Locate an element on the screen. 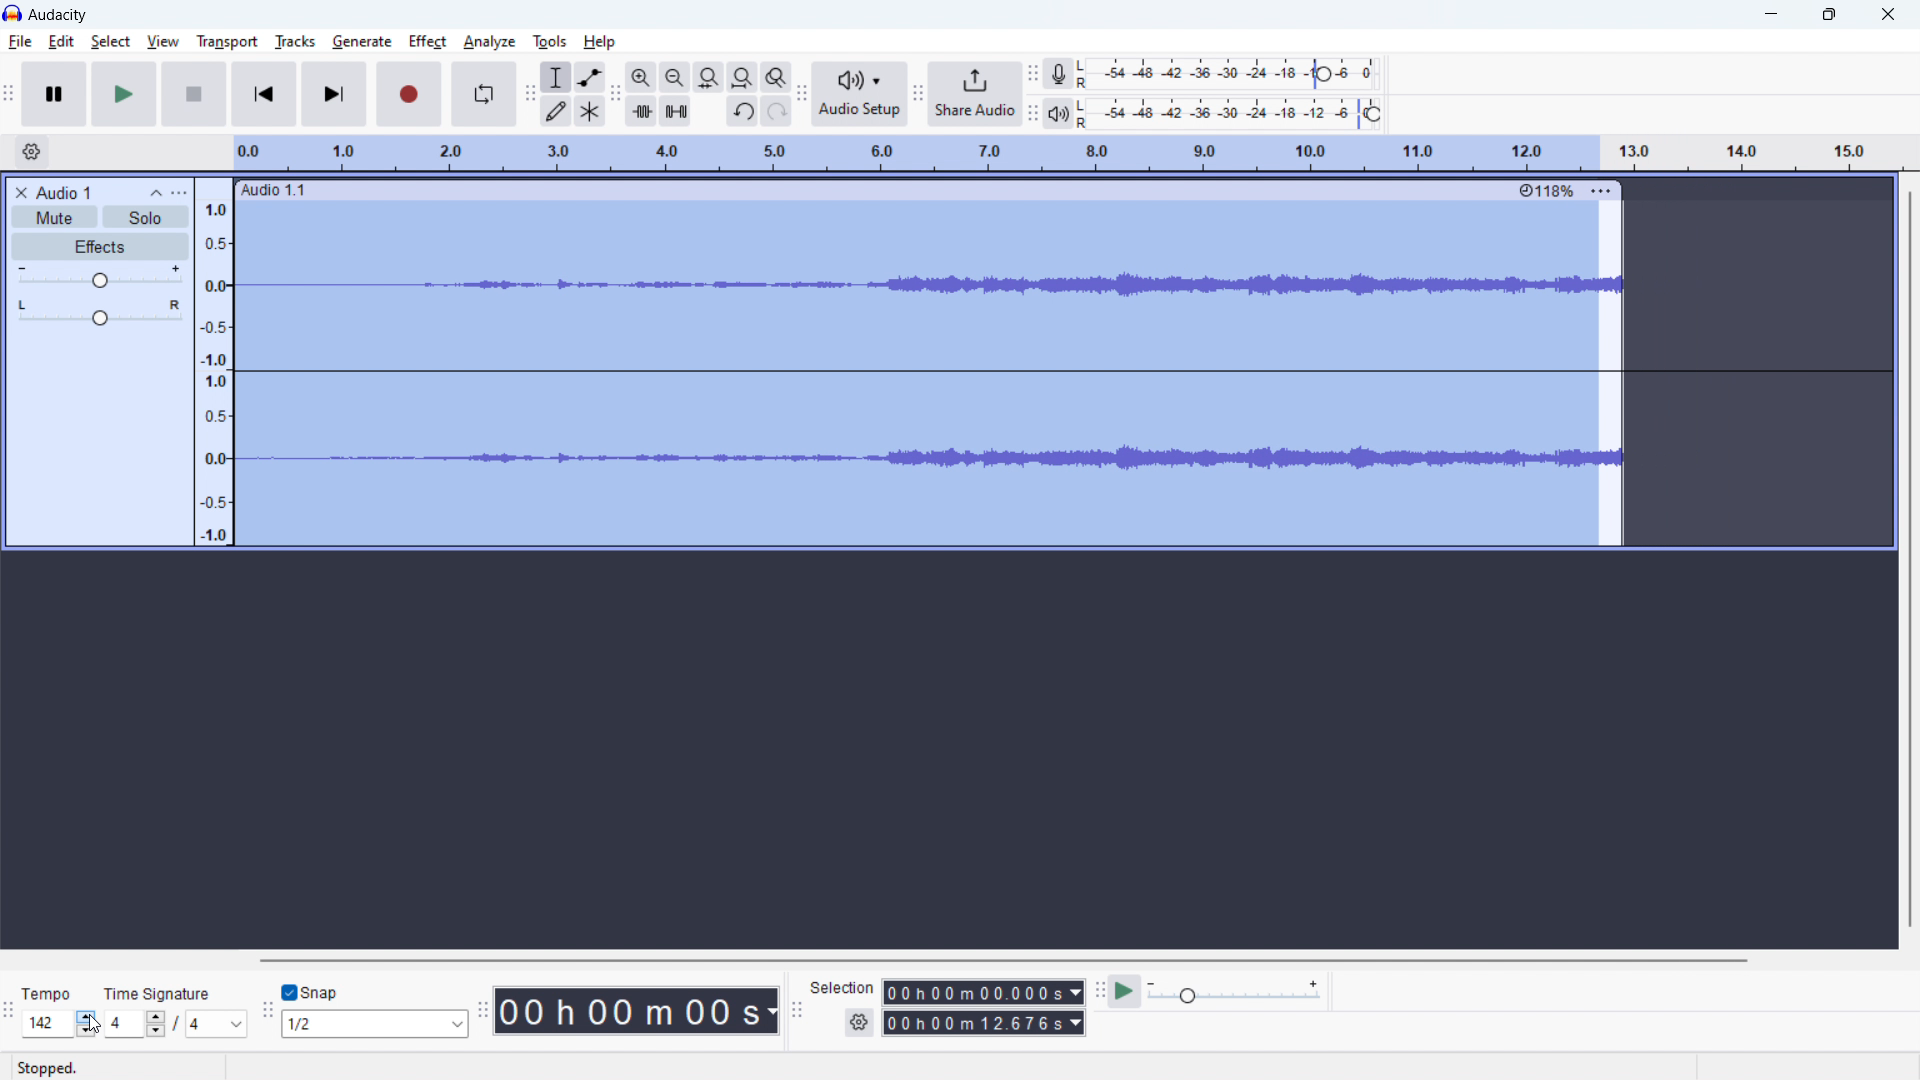 The image size is (1920, 1080). percentage change is located at coordinates (1546, 191).